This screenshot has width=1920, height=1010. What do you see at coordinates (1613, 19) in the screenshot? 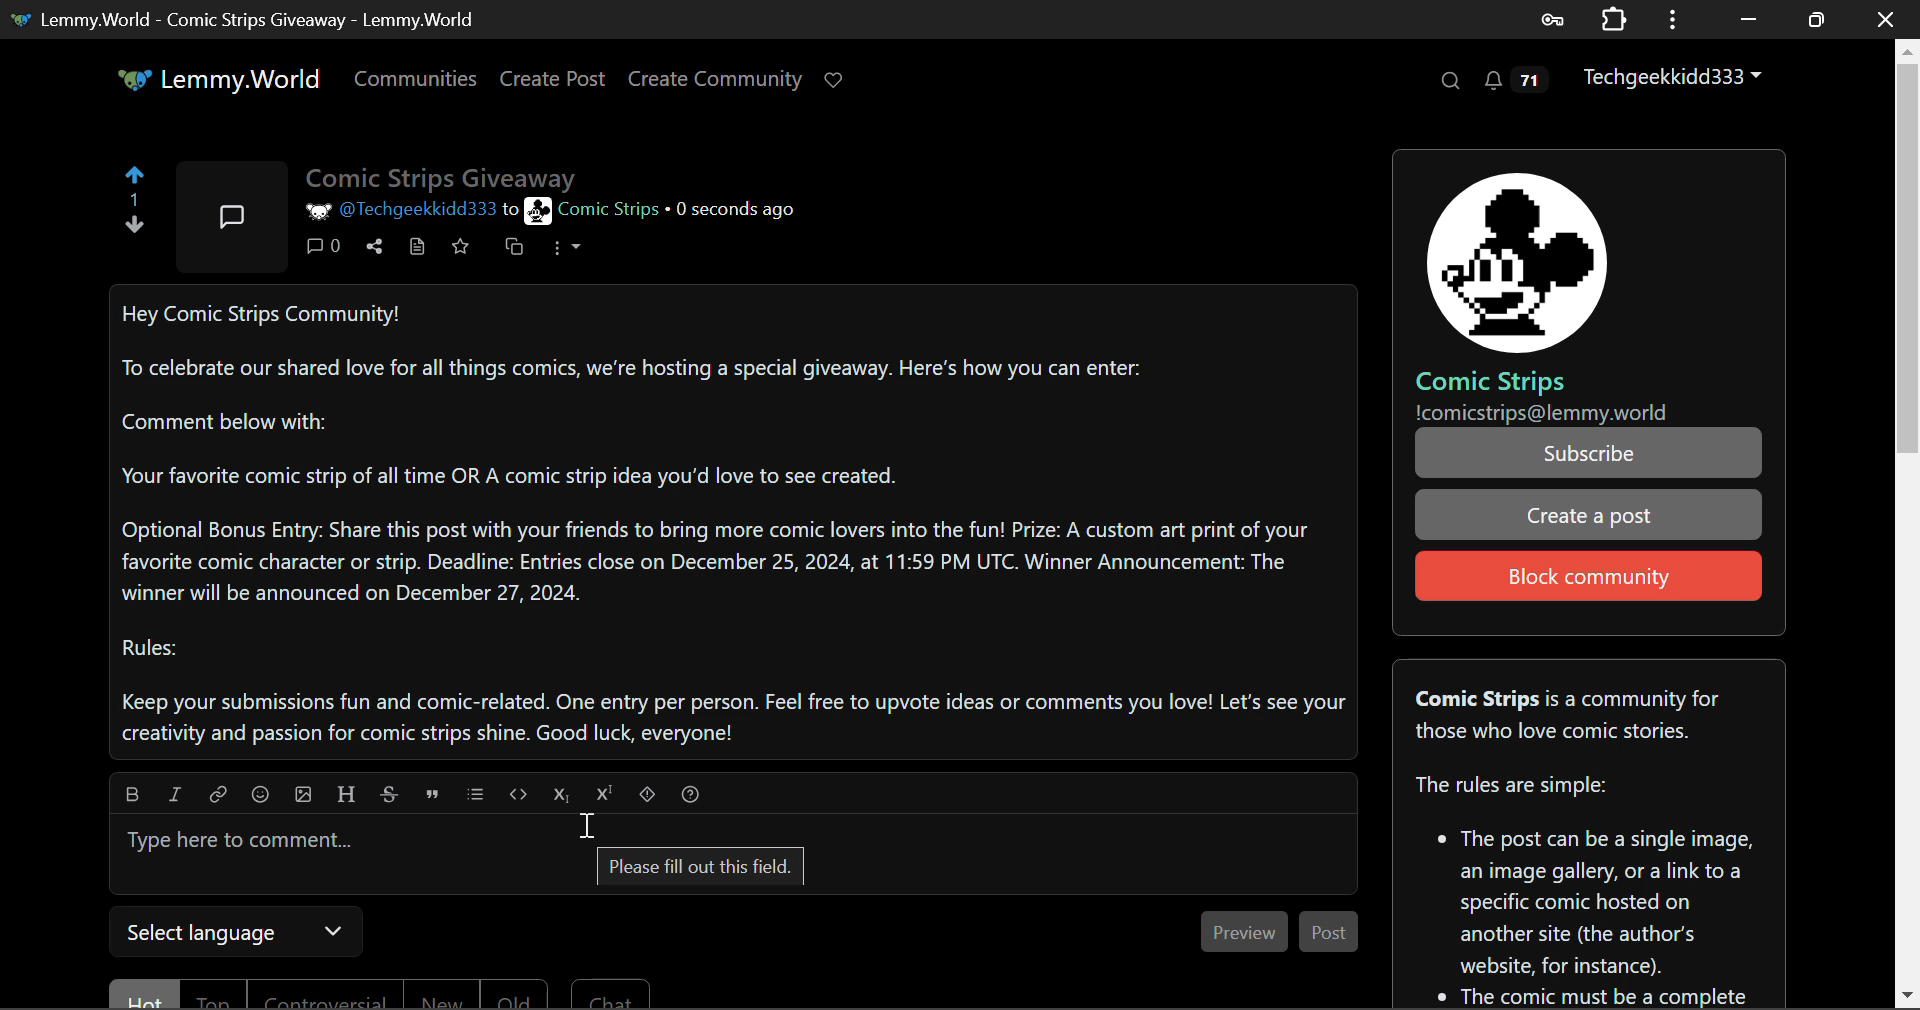
I see `Extensions` at bounding box center [1613, 19].